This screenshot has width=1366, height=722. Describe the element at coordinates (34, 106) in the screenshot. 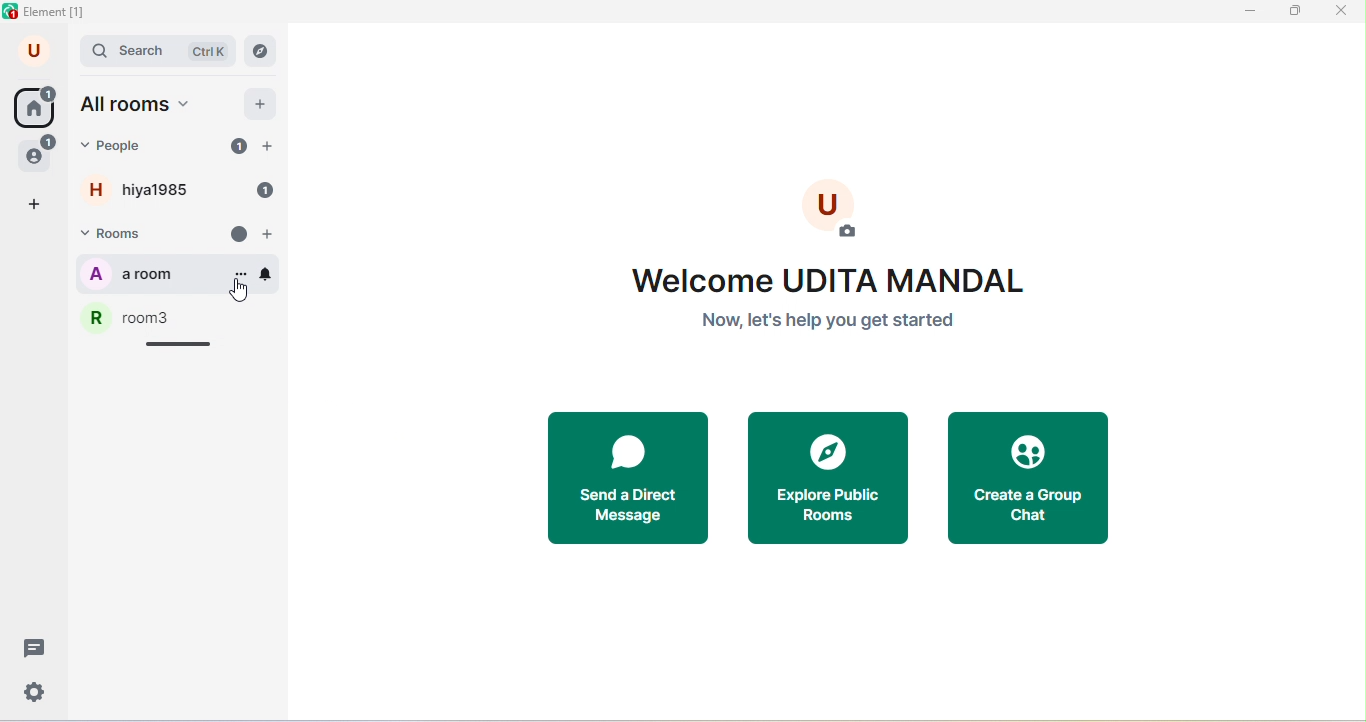

I see `home` at that location.